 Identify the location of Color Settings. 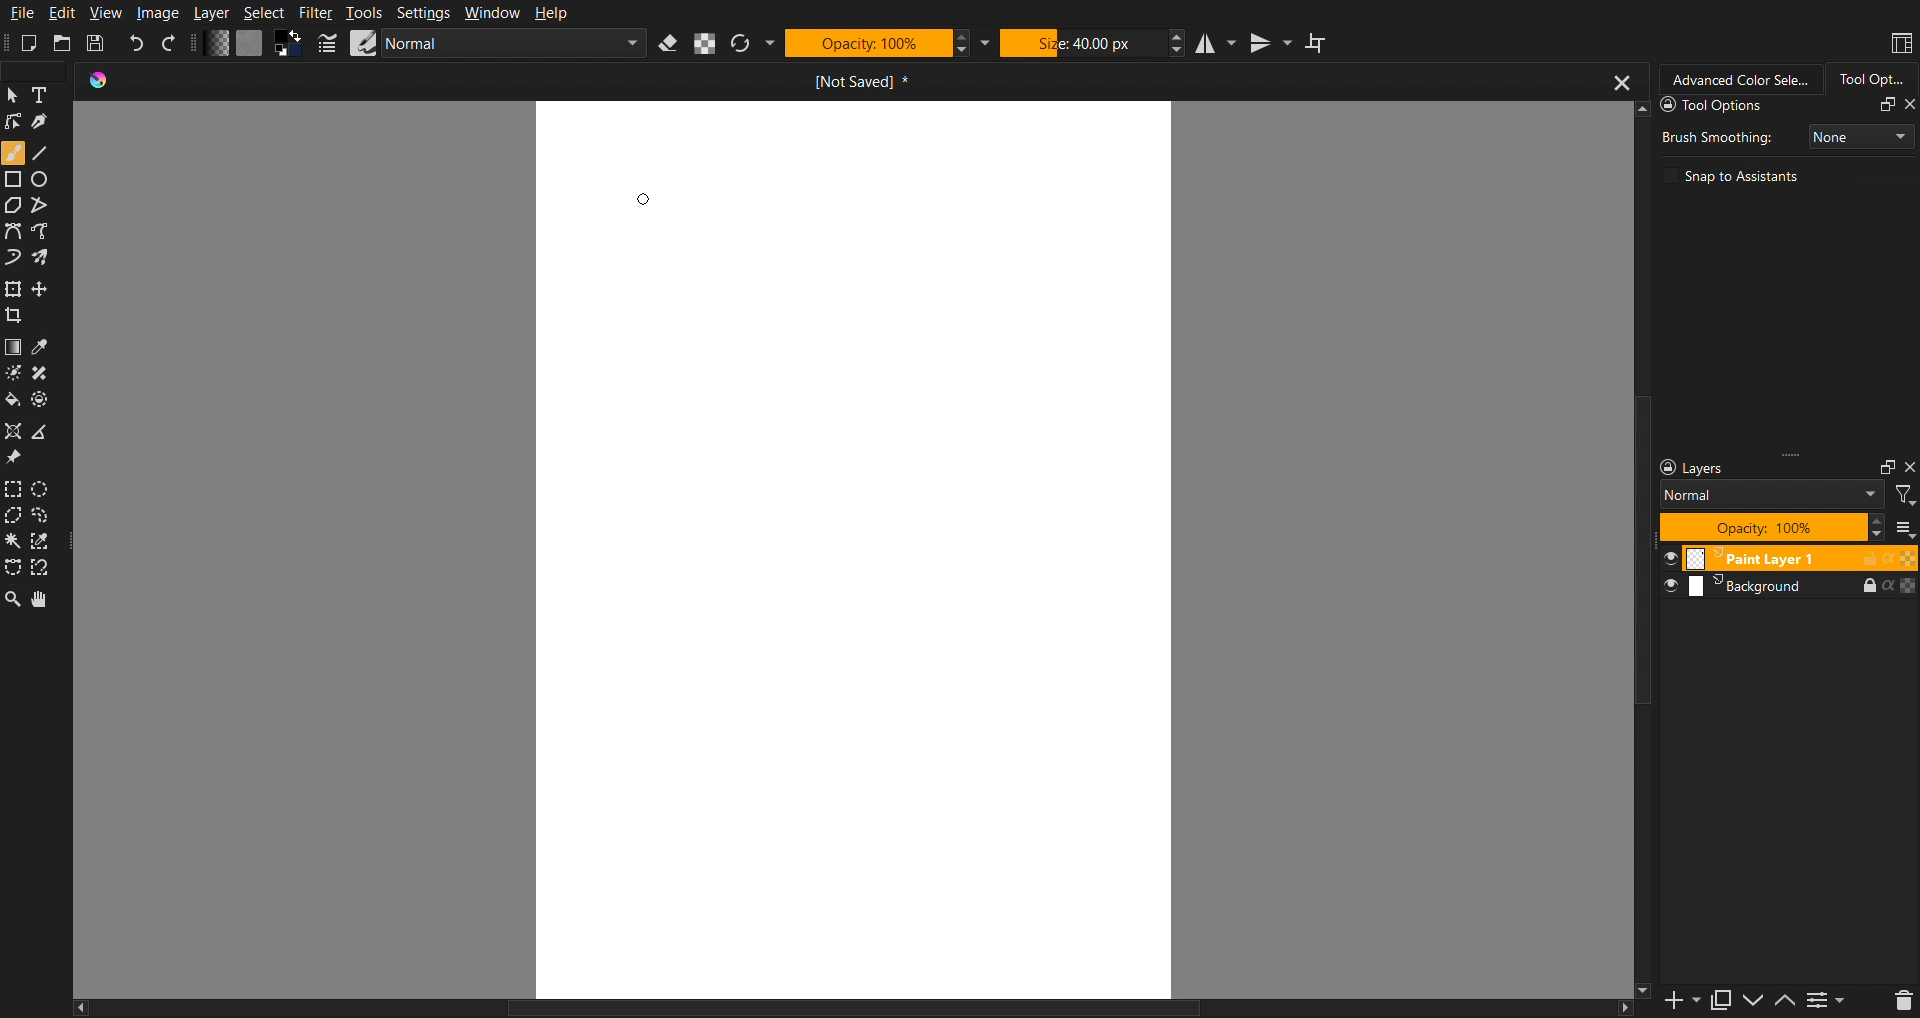
(253, 44).